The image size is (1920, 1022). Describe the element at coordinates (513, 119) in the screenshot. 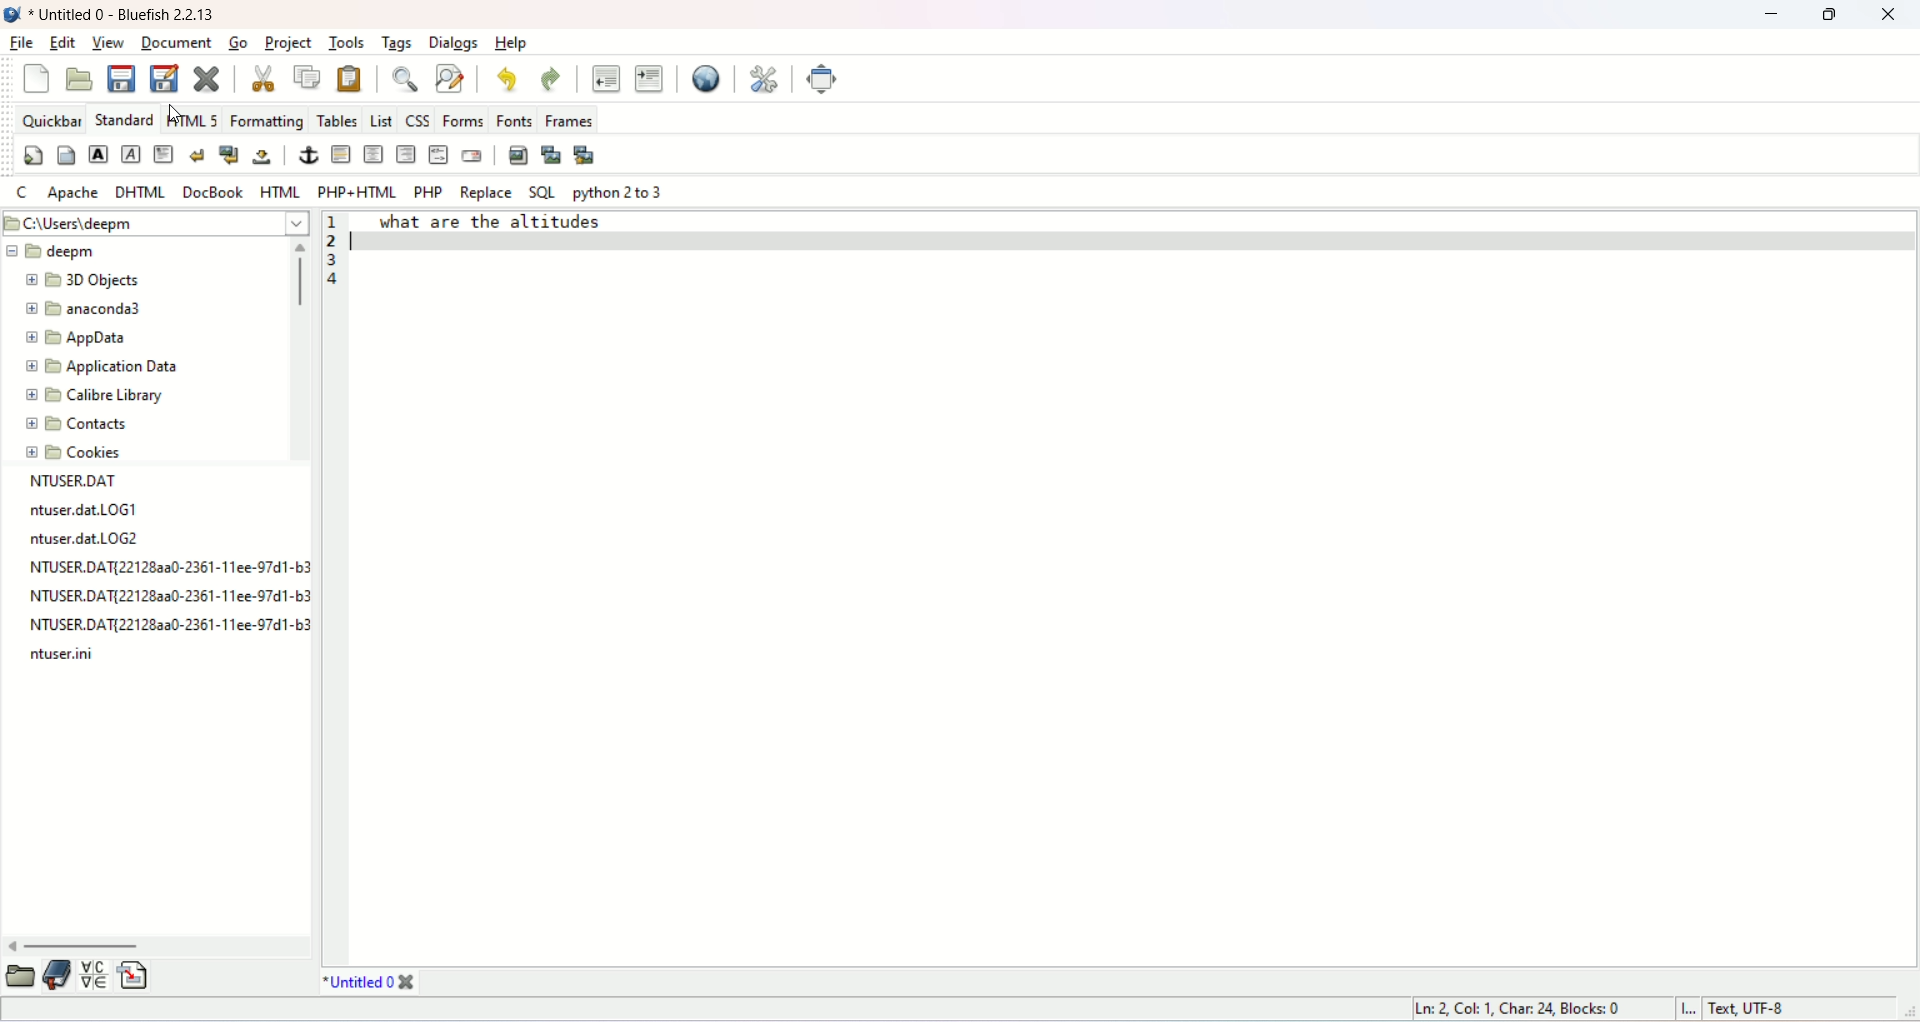

I see `fonts` at that location.